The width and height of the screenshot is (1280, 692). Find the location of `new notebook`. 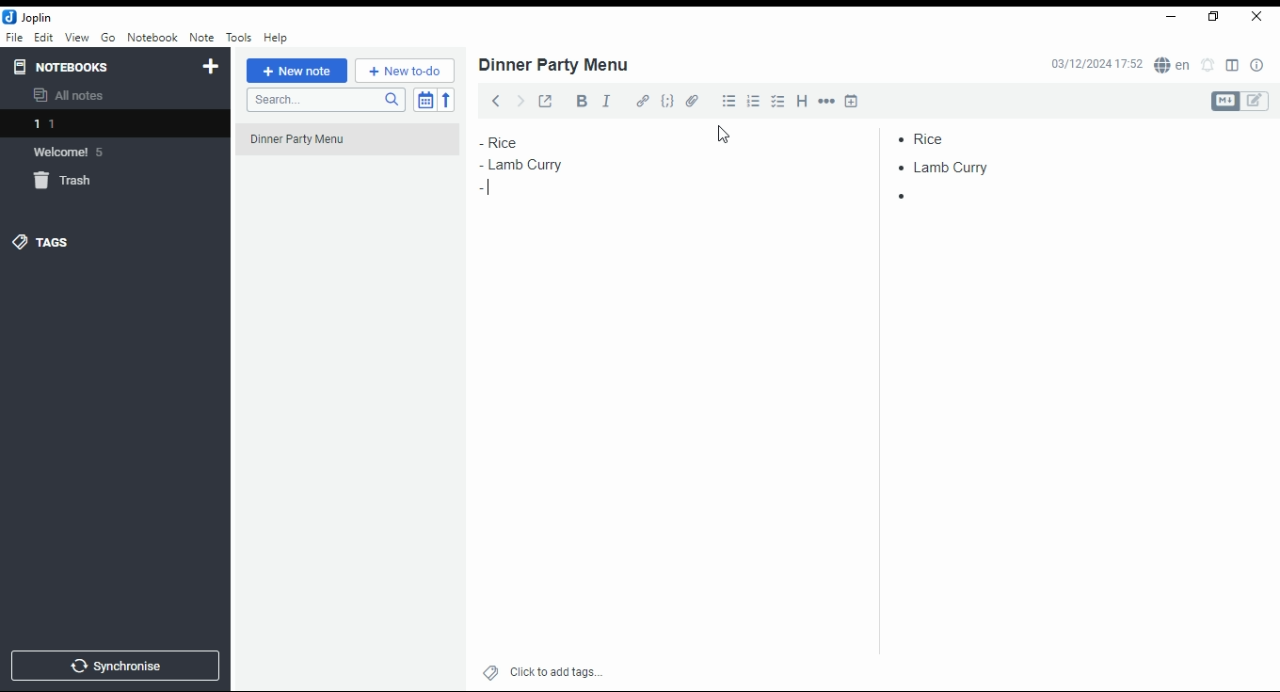

new notebook is located at coordinates (211, 67).